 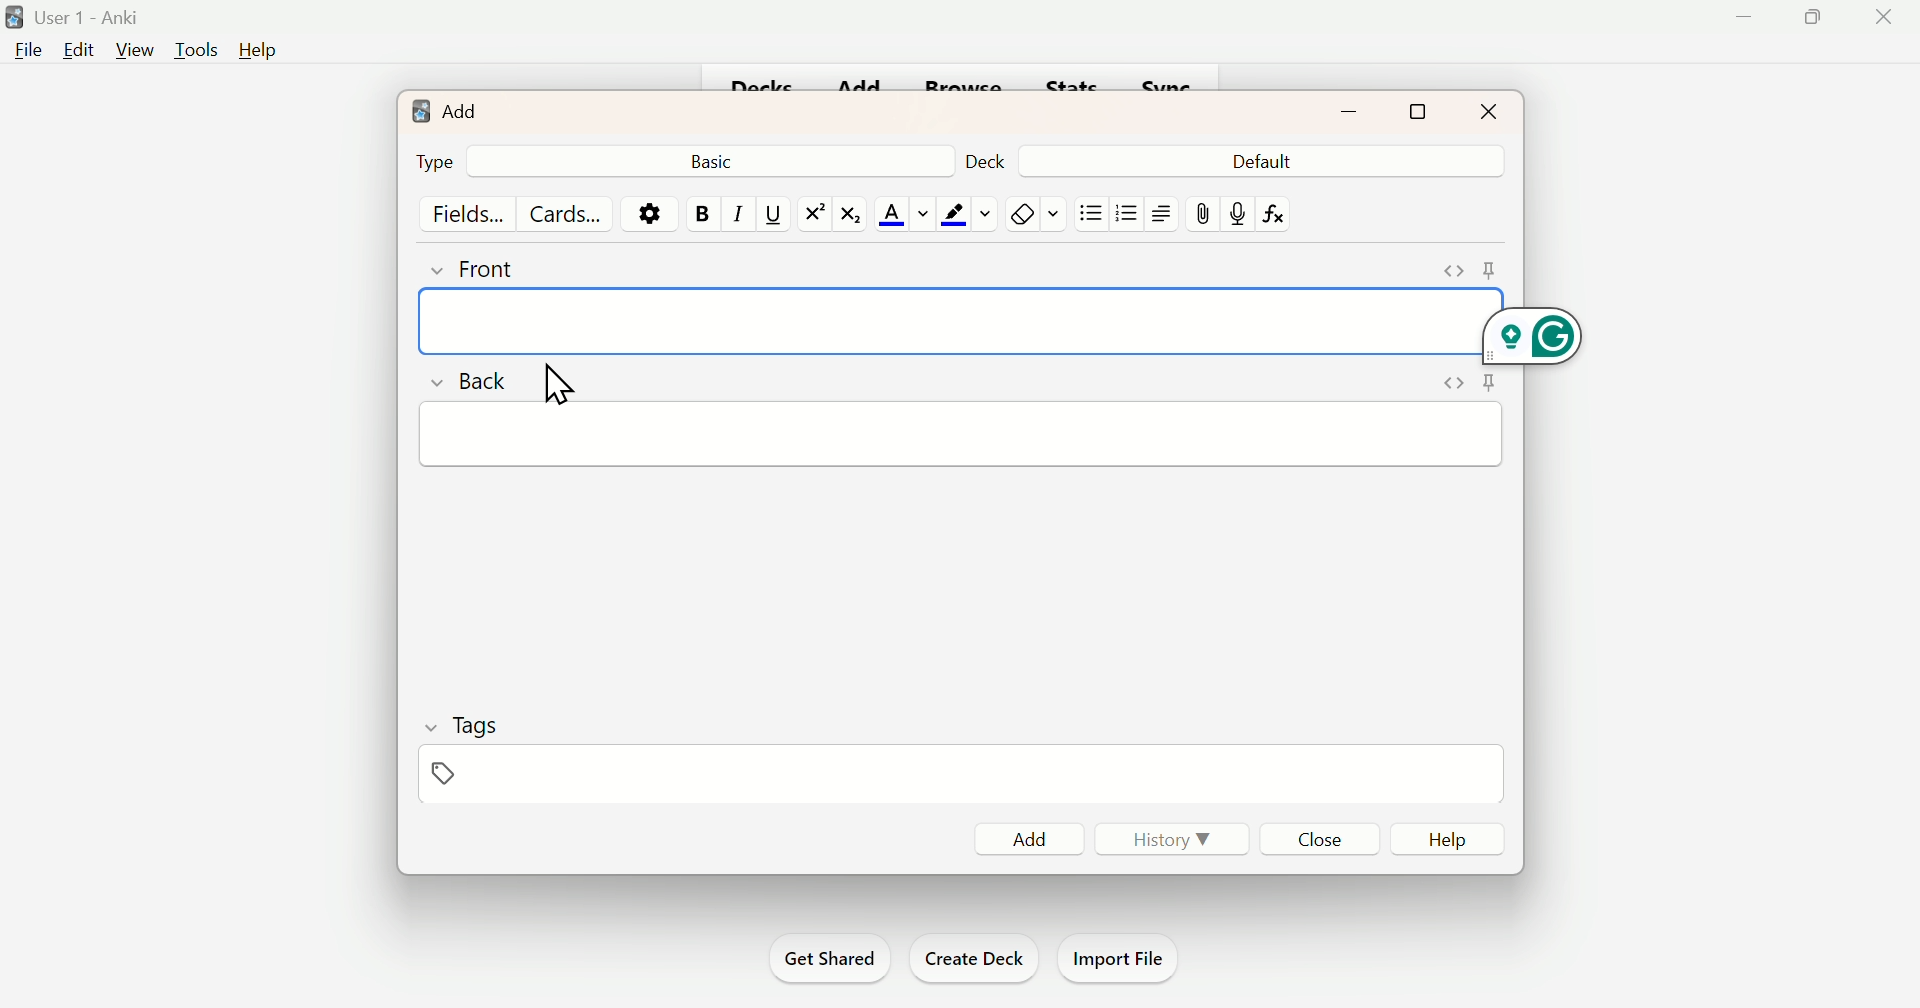 What do you see at coordinates (480, 723) in the screenshot?
I see `Tags` at bounding box center [480, 723].